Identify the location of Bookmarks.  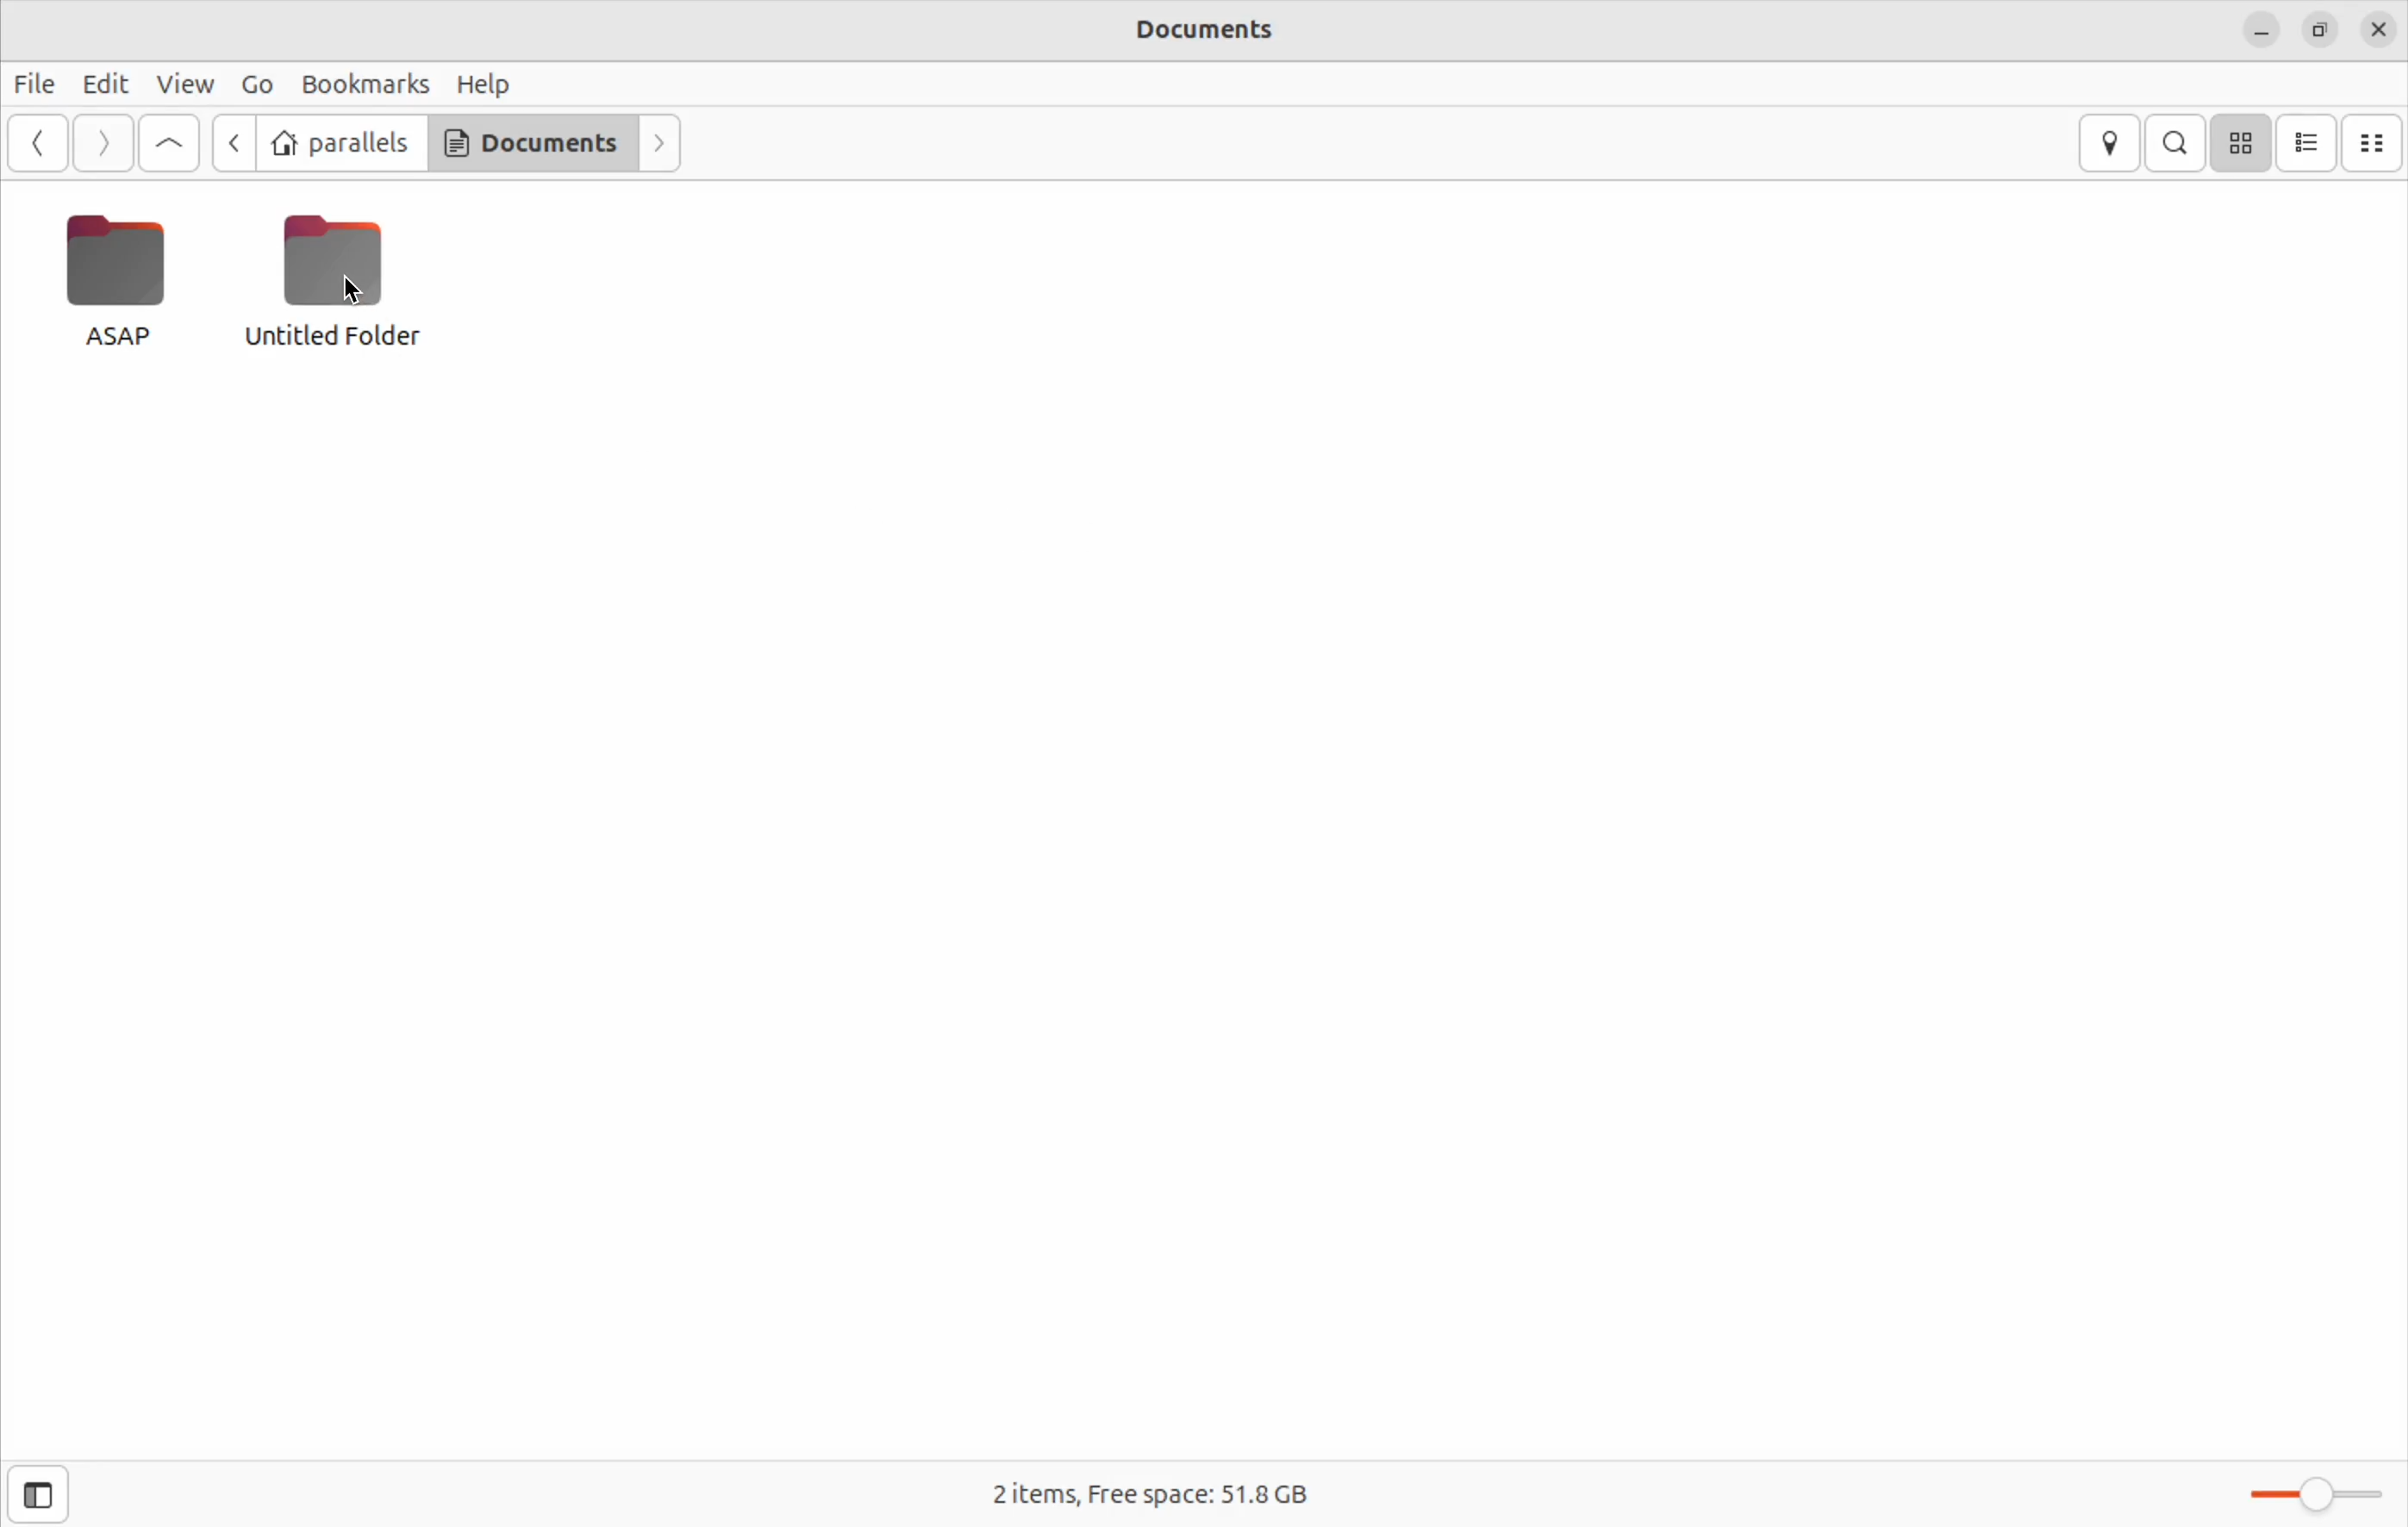
(363, 80).